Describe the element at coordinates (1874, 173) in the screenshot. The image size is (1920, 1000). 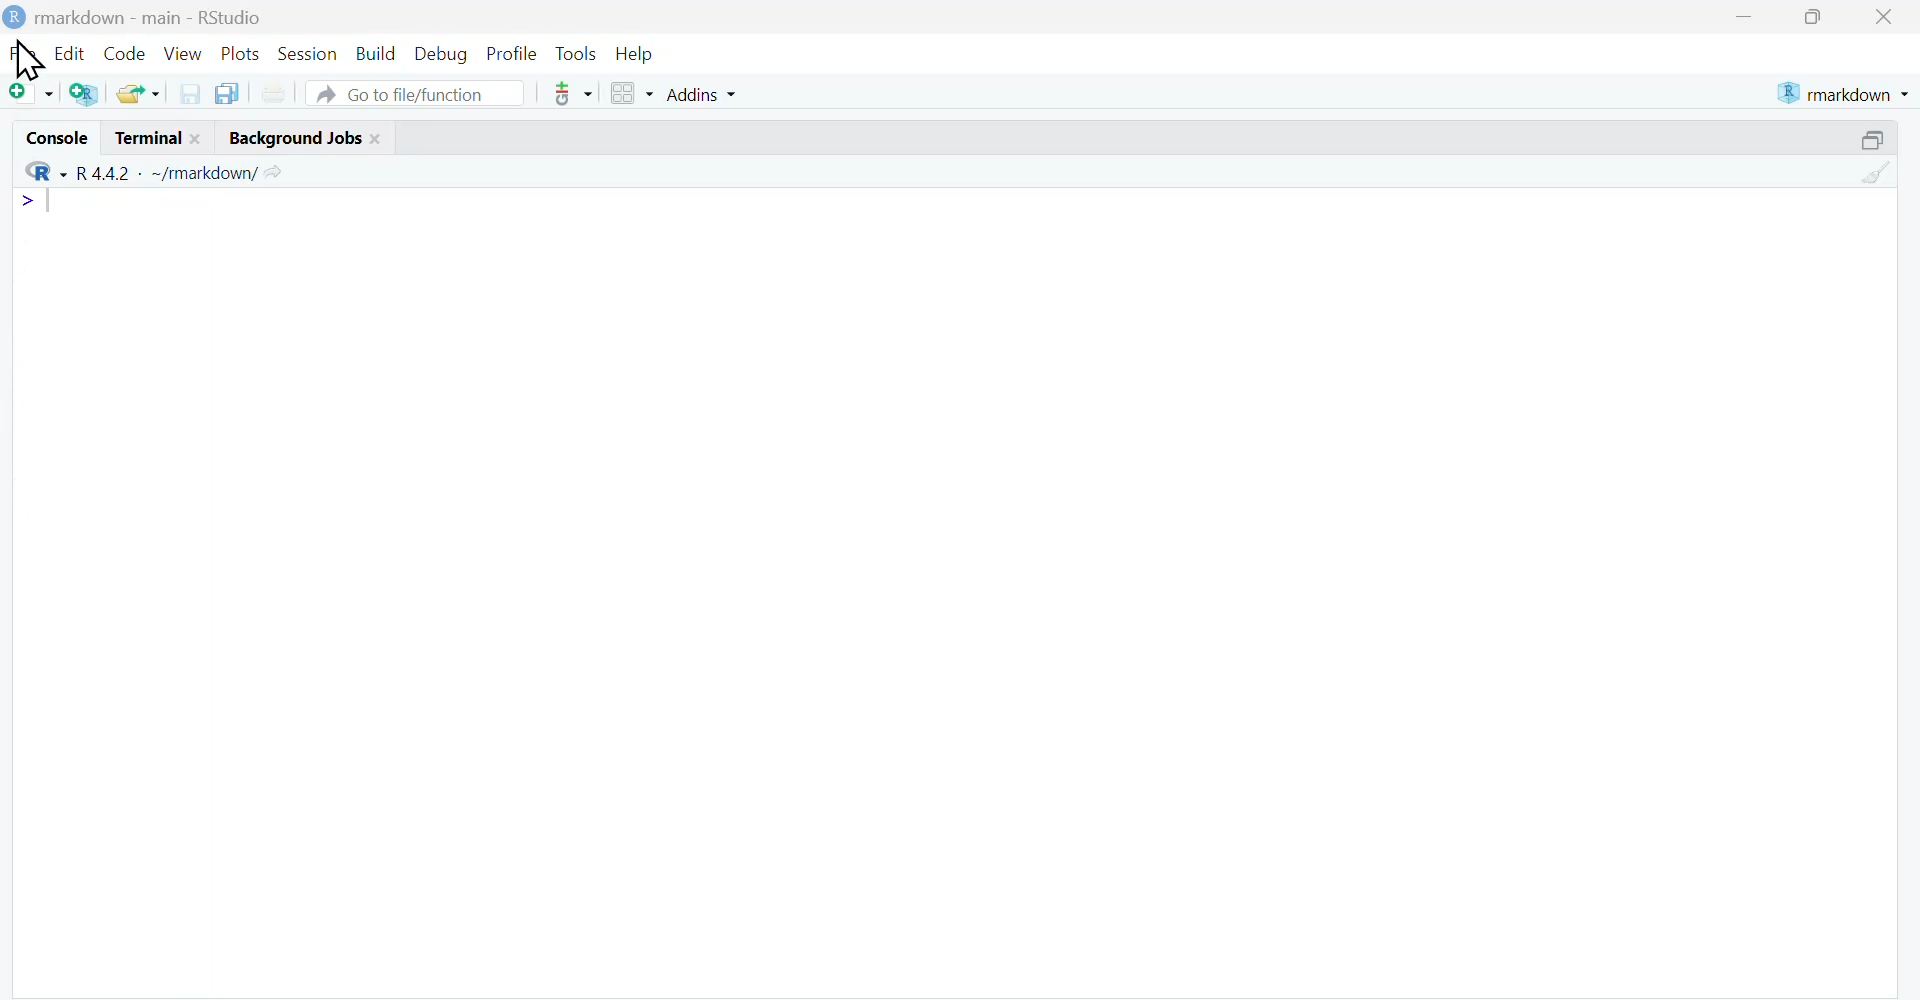
I see `Clear console` at that location.